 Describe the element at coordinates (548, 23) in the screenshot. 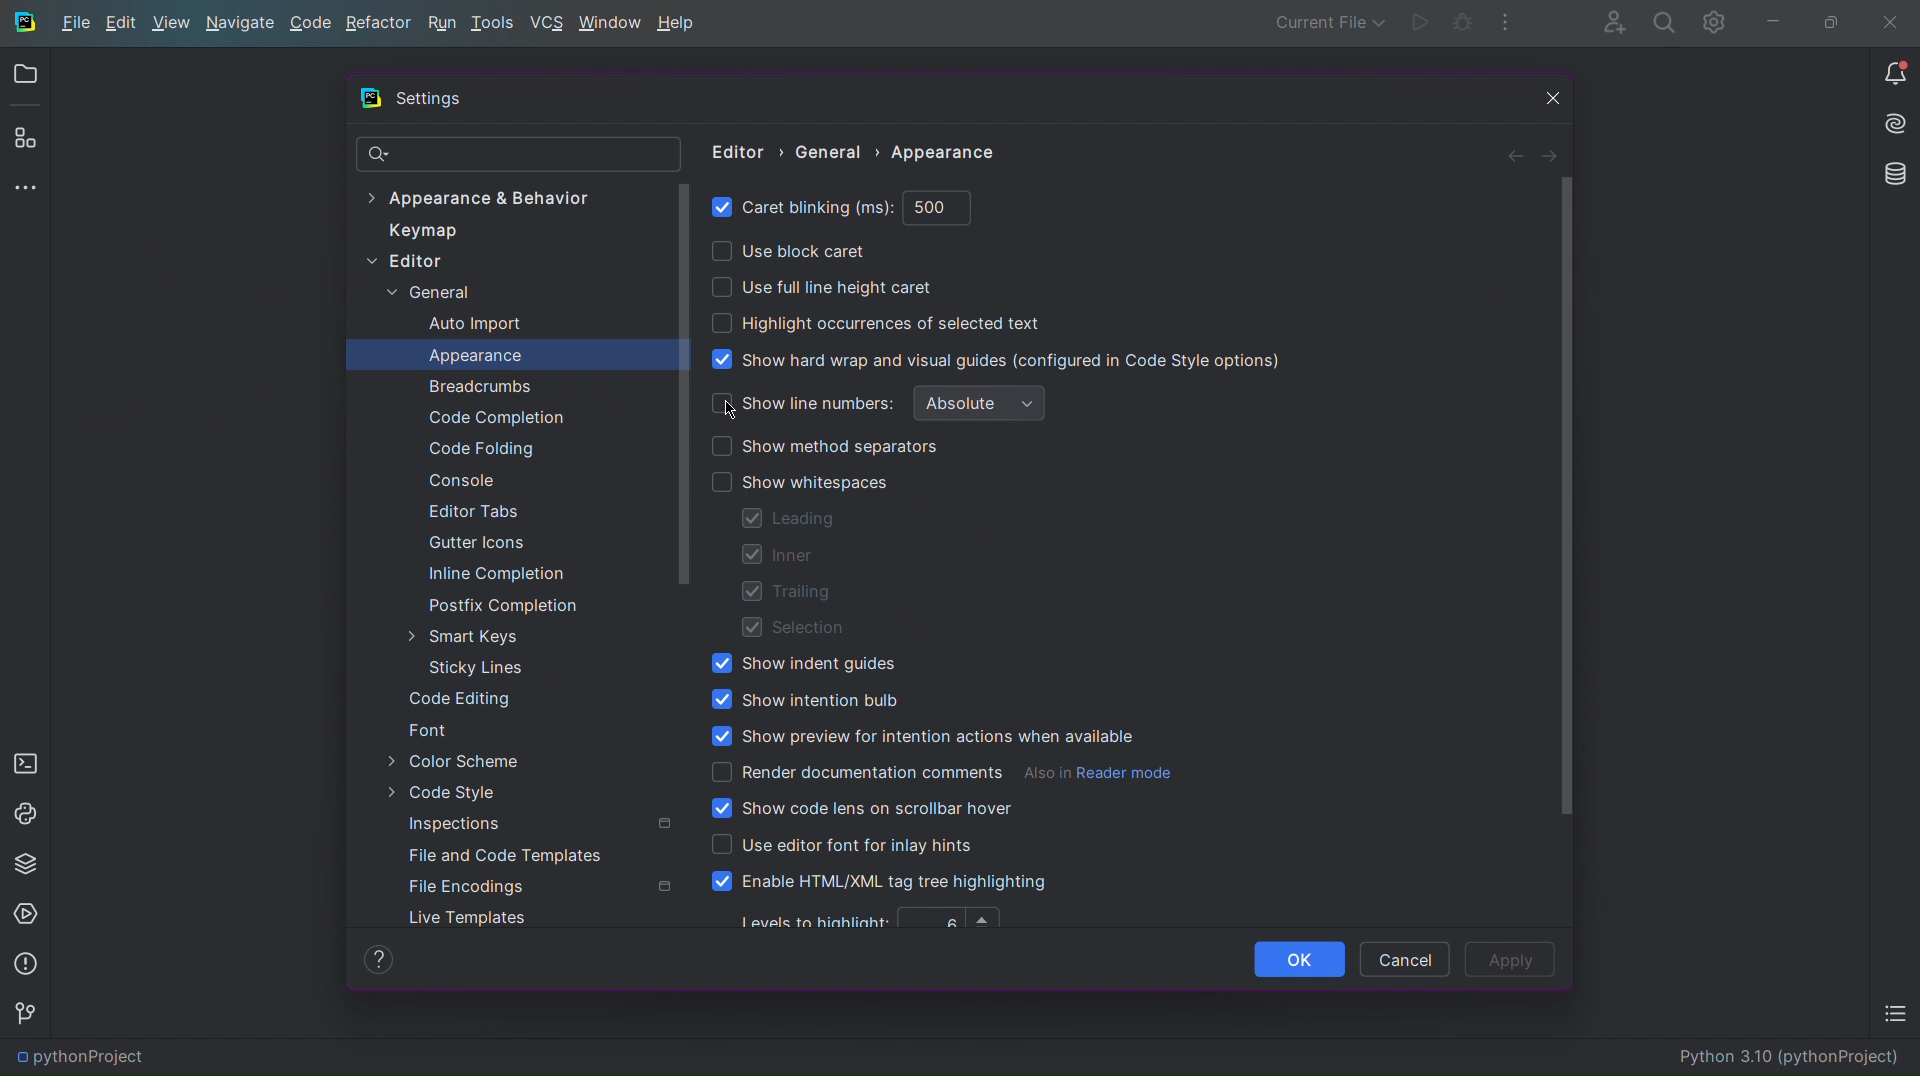

I see `VCS` at that location.